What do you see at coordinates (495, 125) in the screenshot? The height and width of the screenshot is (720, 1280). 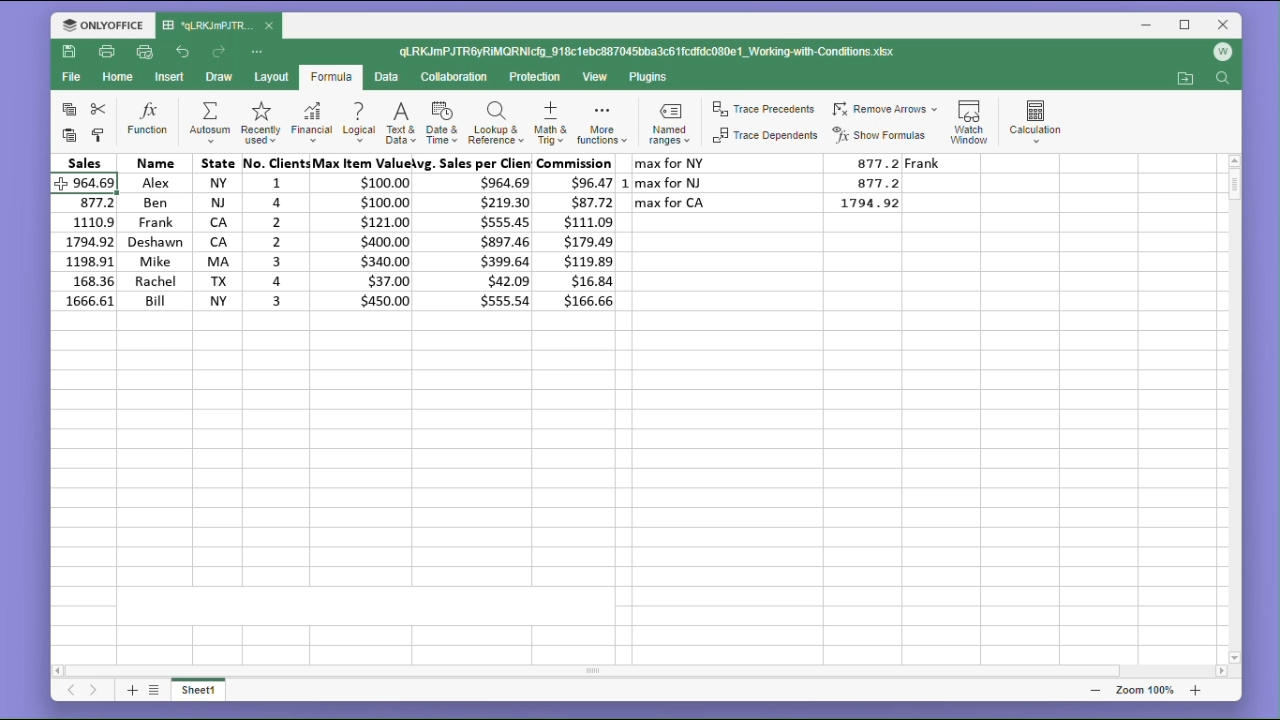 I see `lookup and reference` at bounding box center [495, 125].